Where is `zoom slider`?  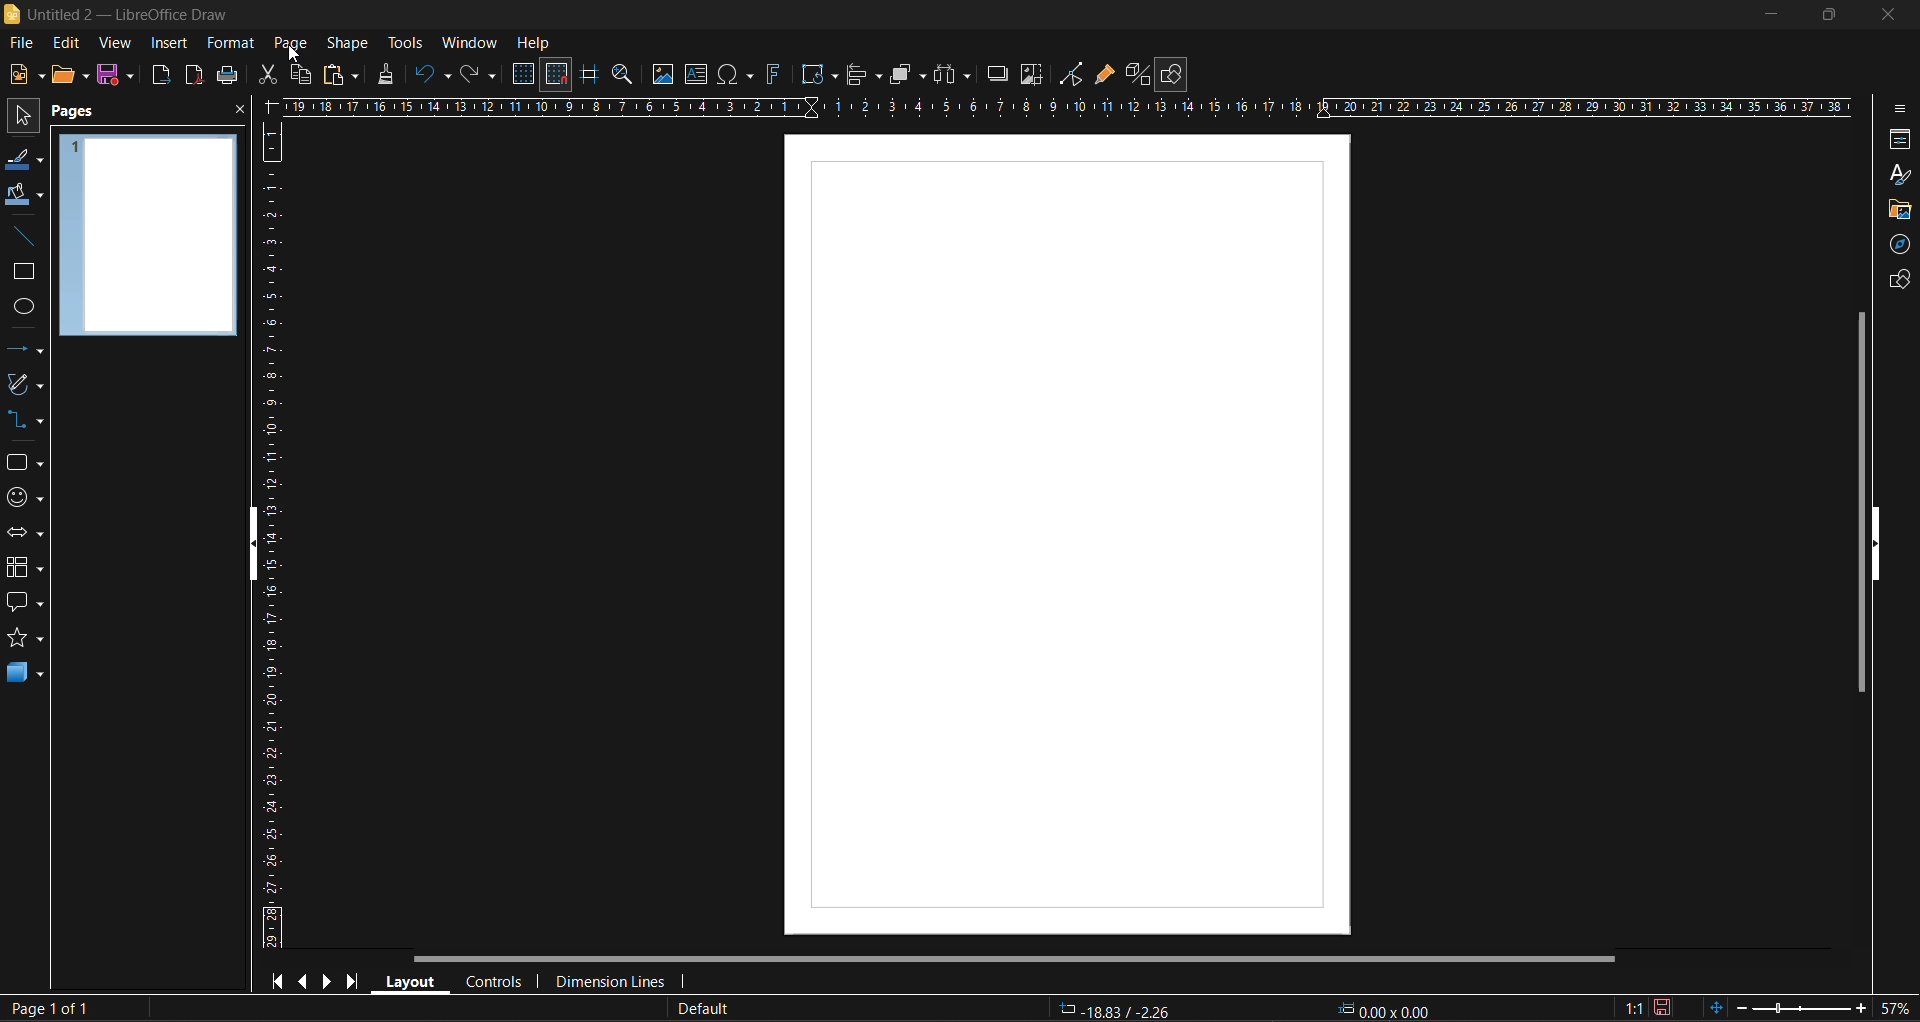 zoom slider is located at coordinates (1792, 1009).